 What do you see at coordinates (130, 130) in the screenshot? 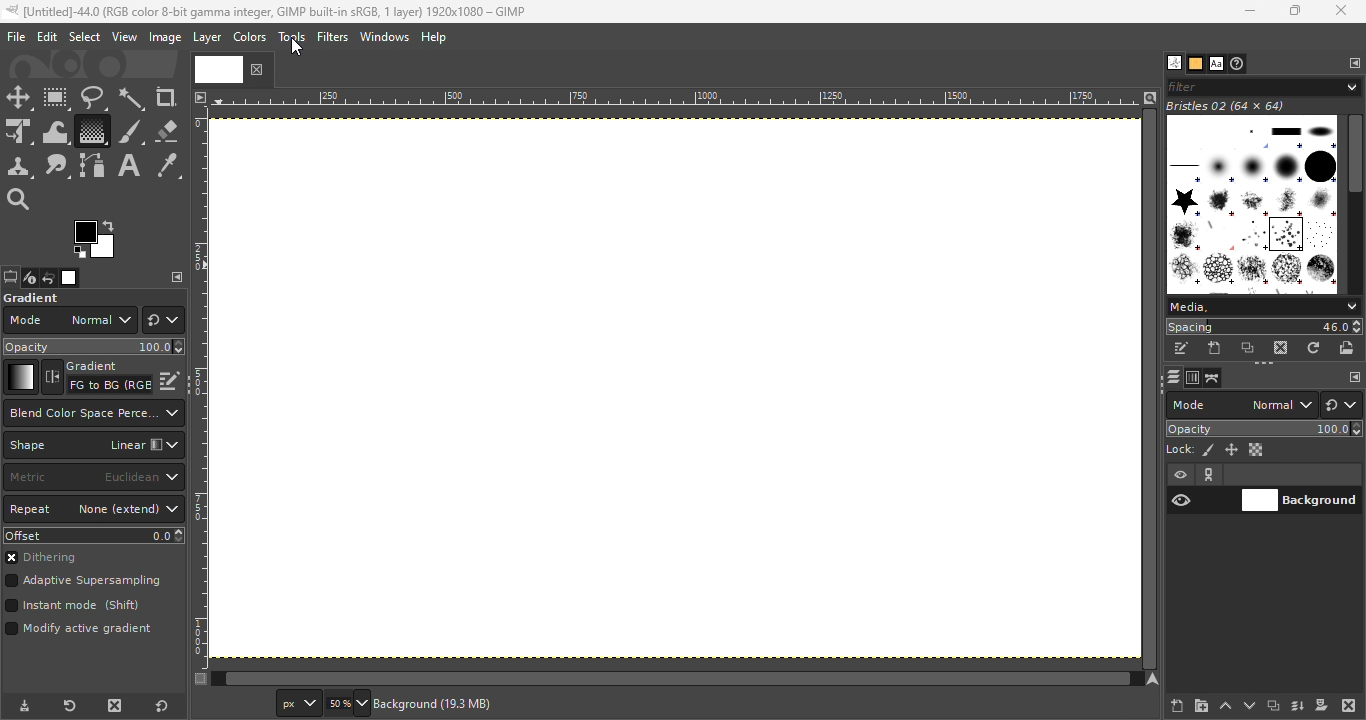
I see `Paint brush tool` at bounding box center [130, 130].